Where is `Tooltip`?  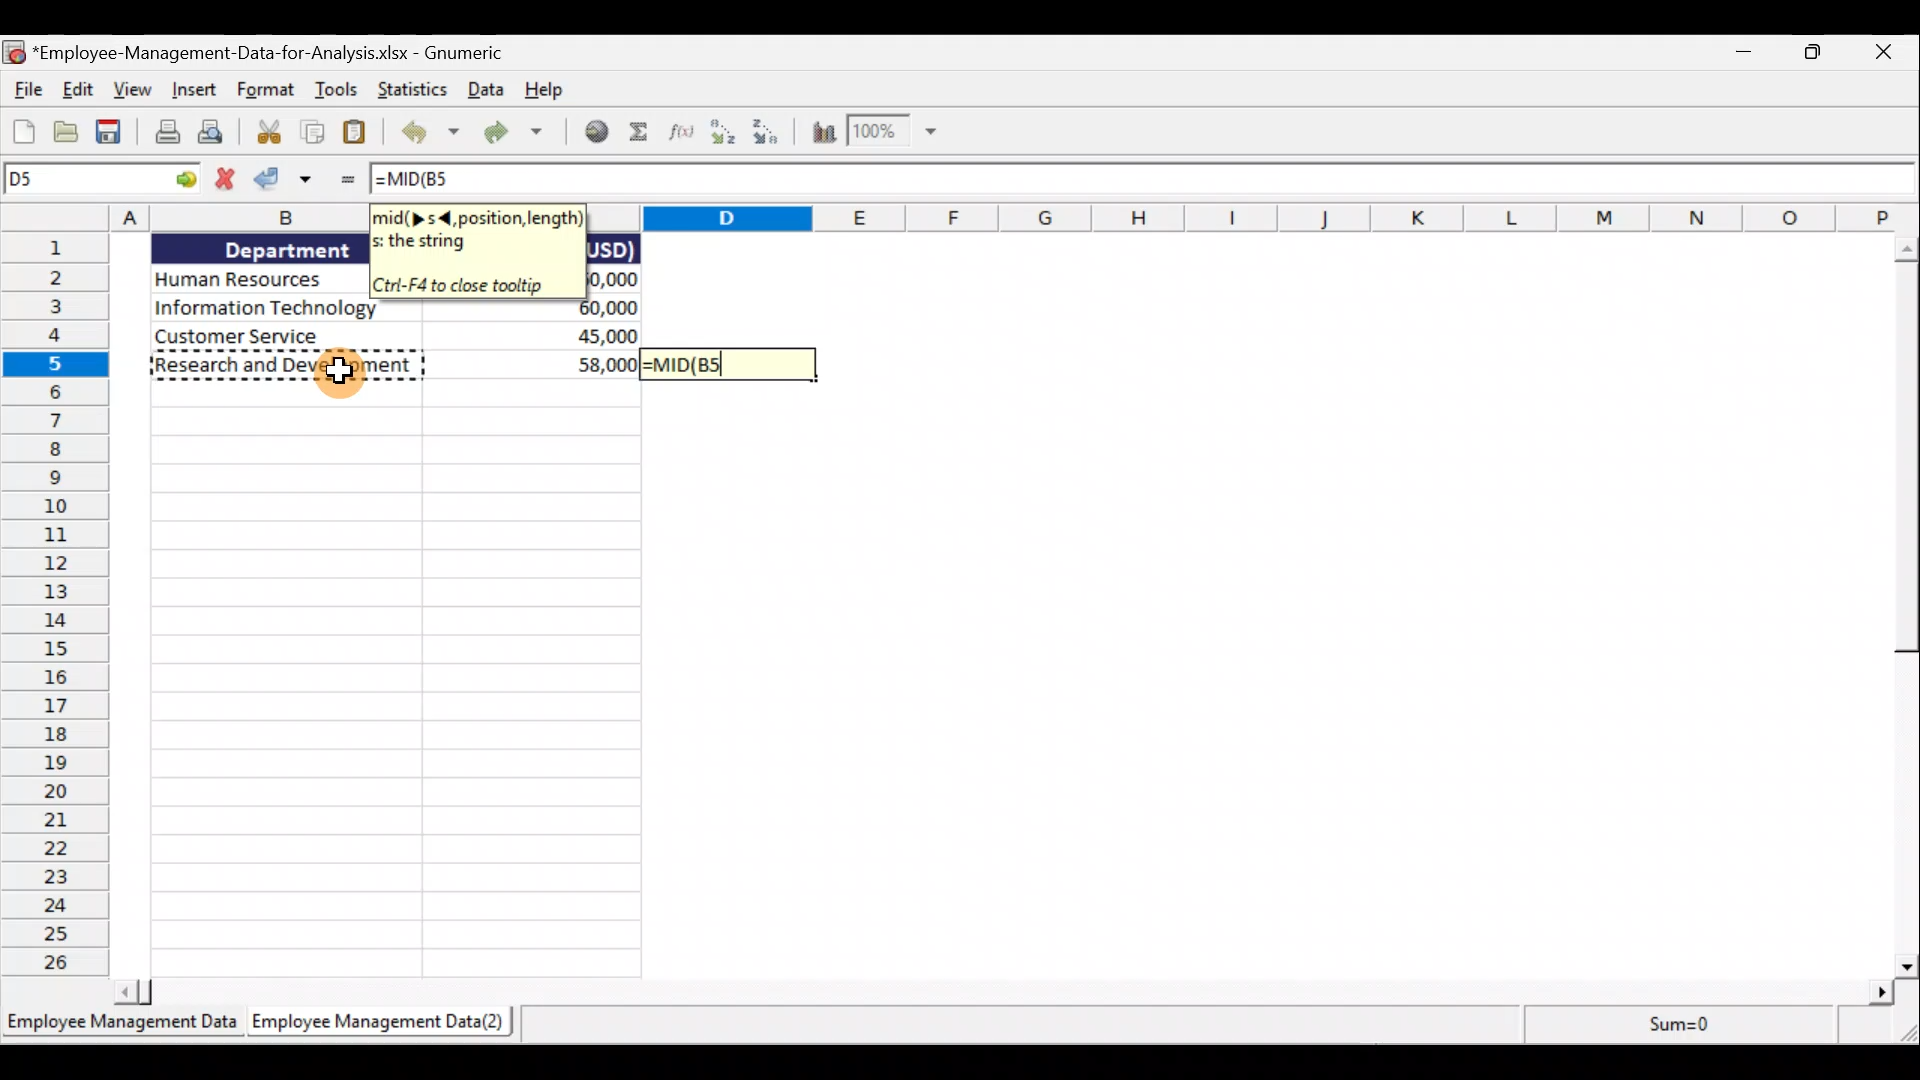
Tooltip is located at coordinates (477, 254).